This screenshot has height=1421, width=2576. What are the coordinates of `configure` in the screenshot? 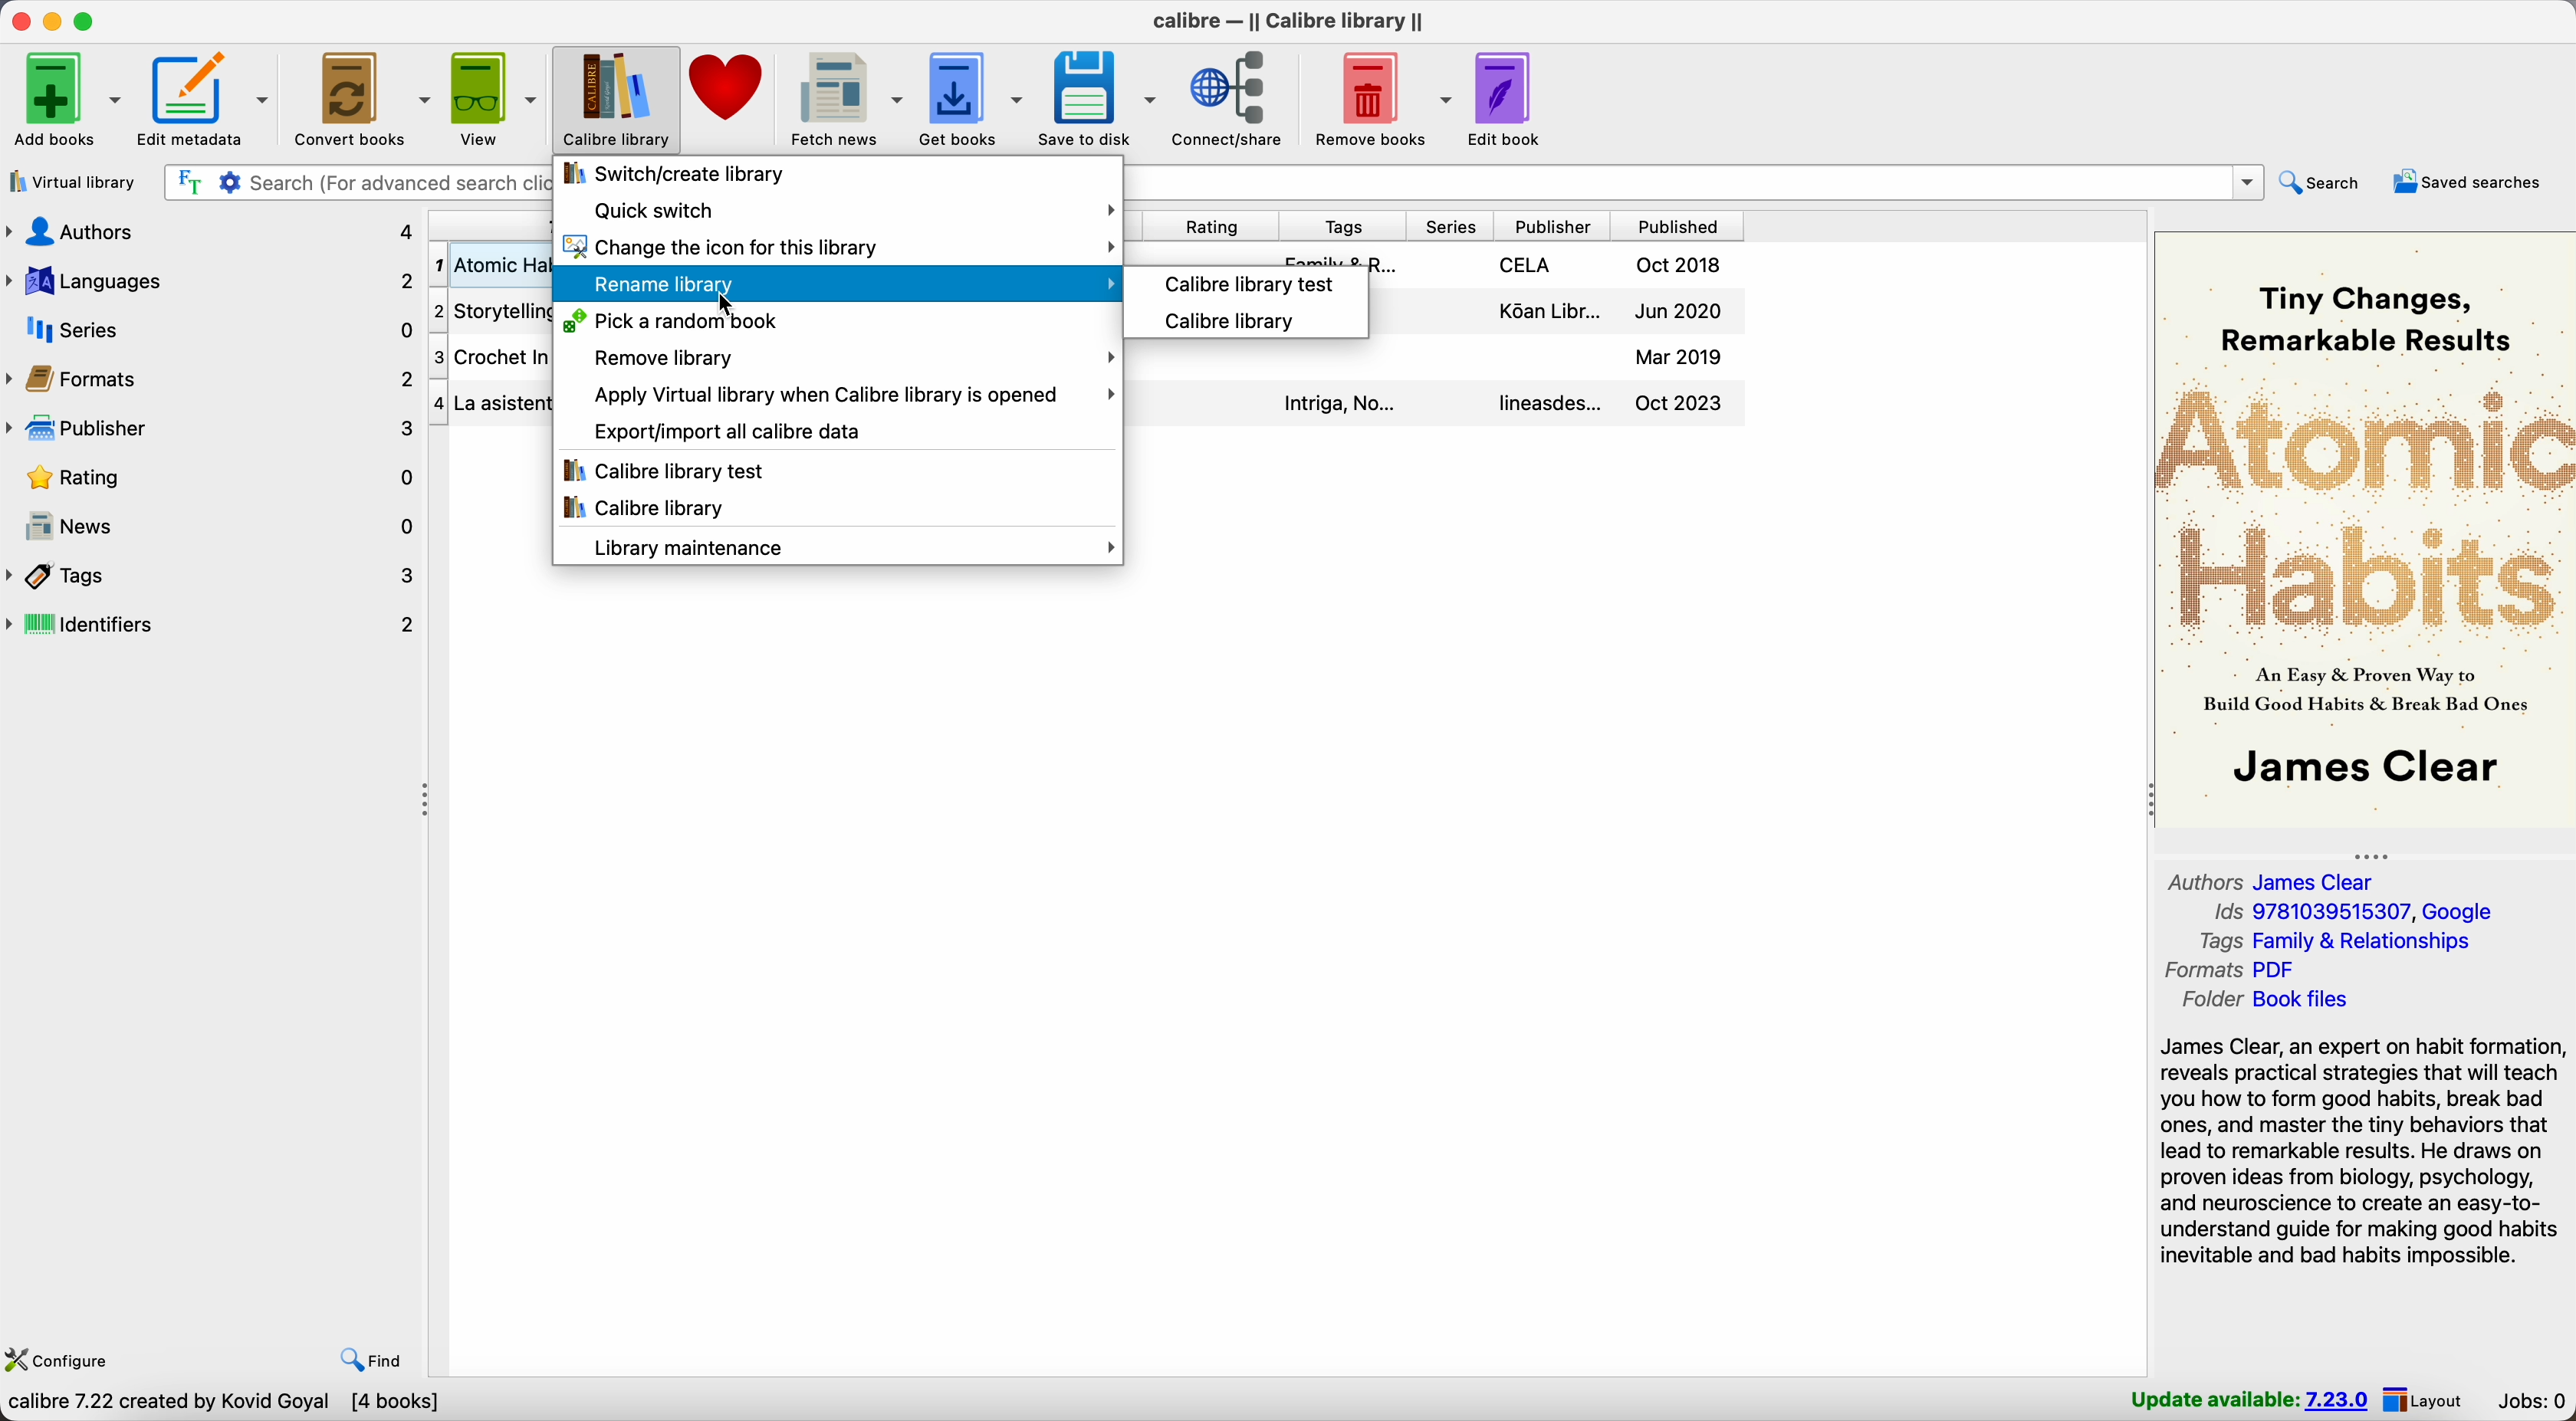 It's located at (64, 1357).